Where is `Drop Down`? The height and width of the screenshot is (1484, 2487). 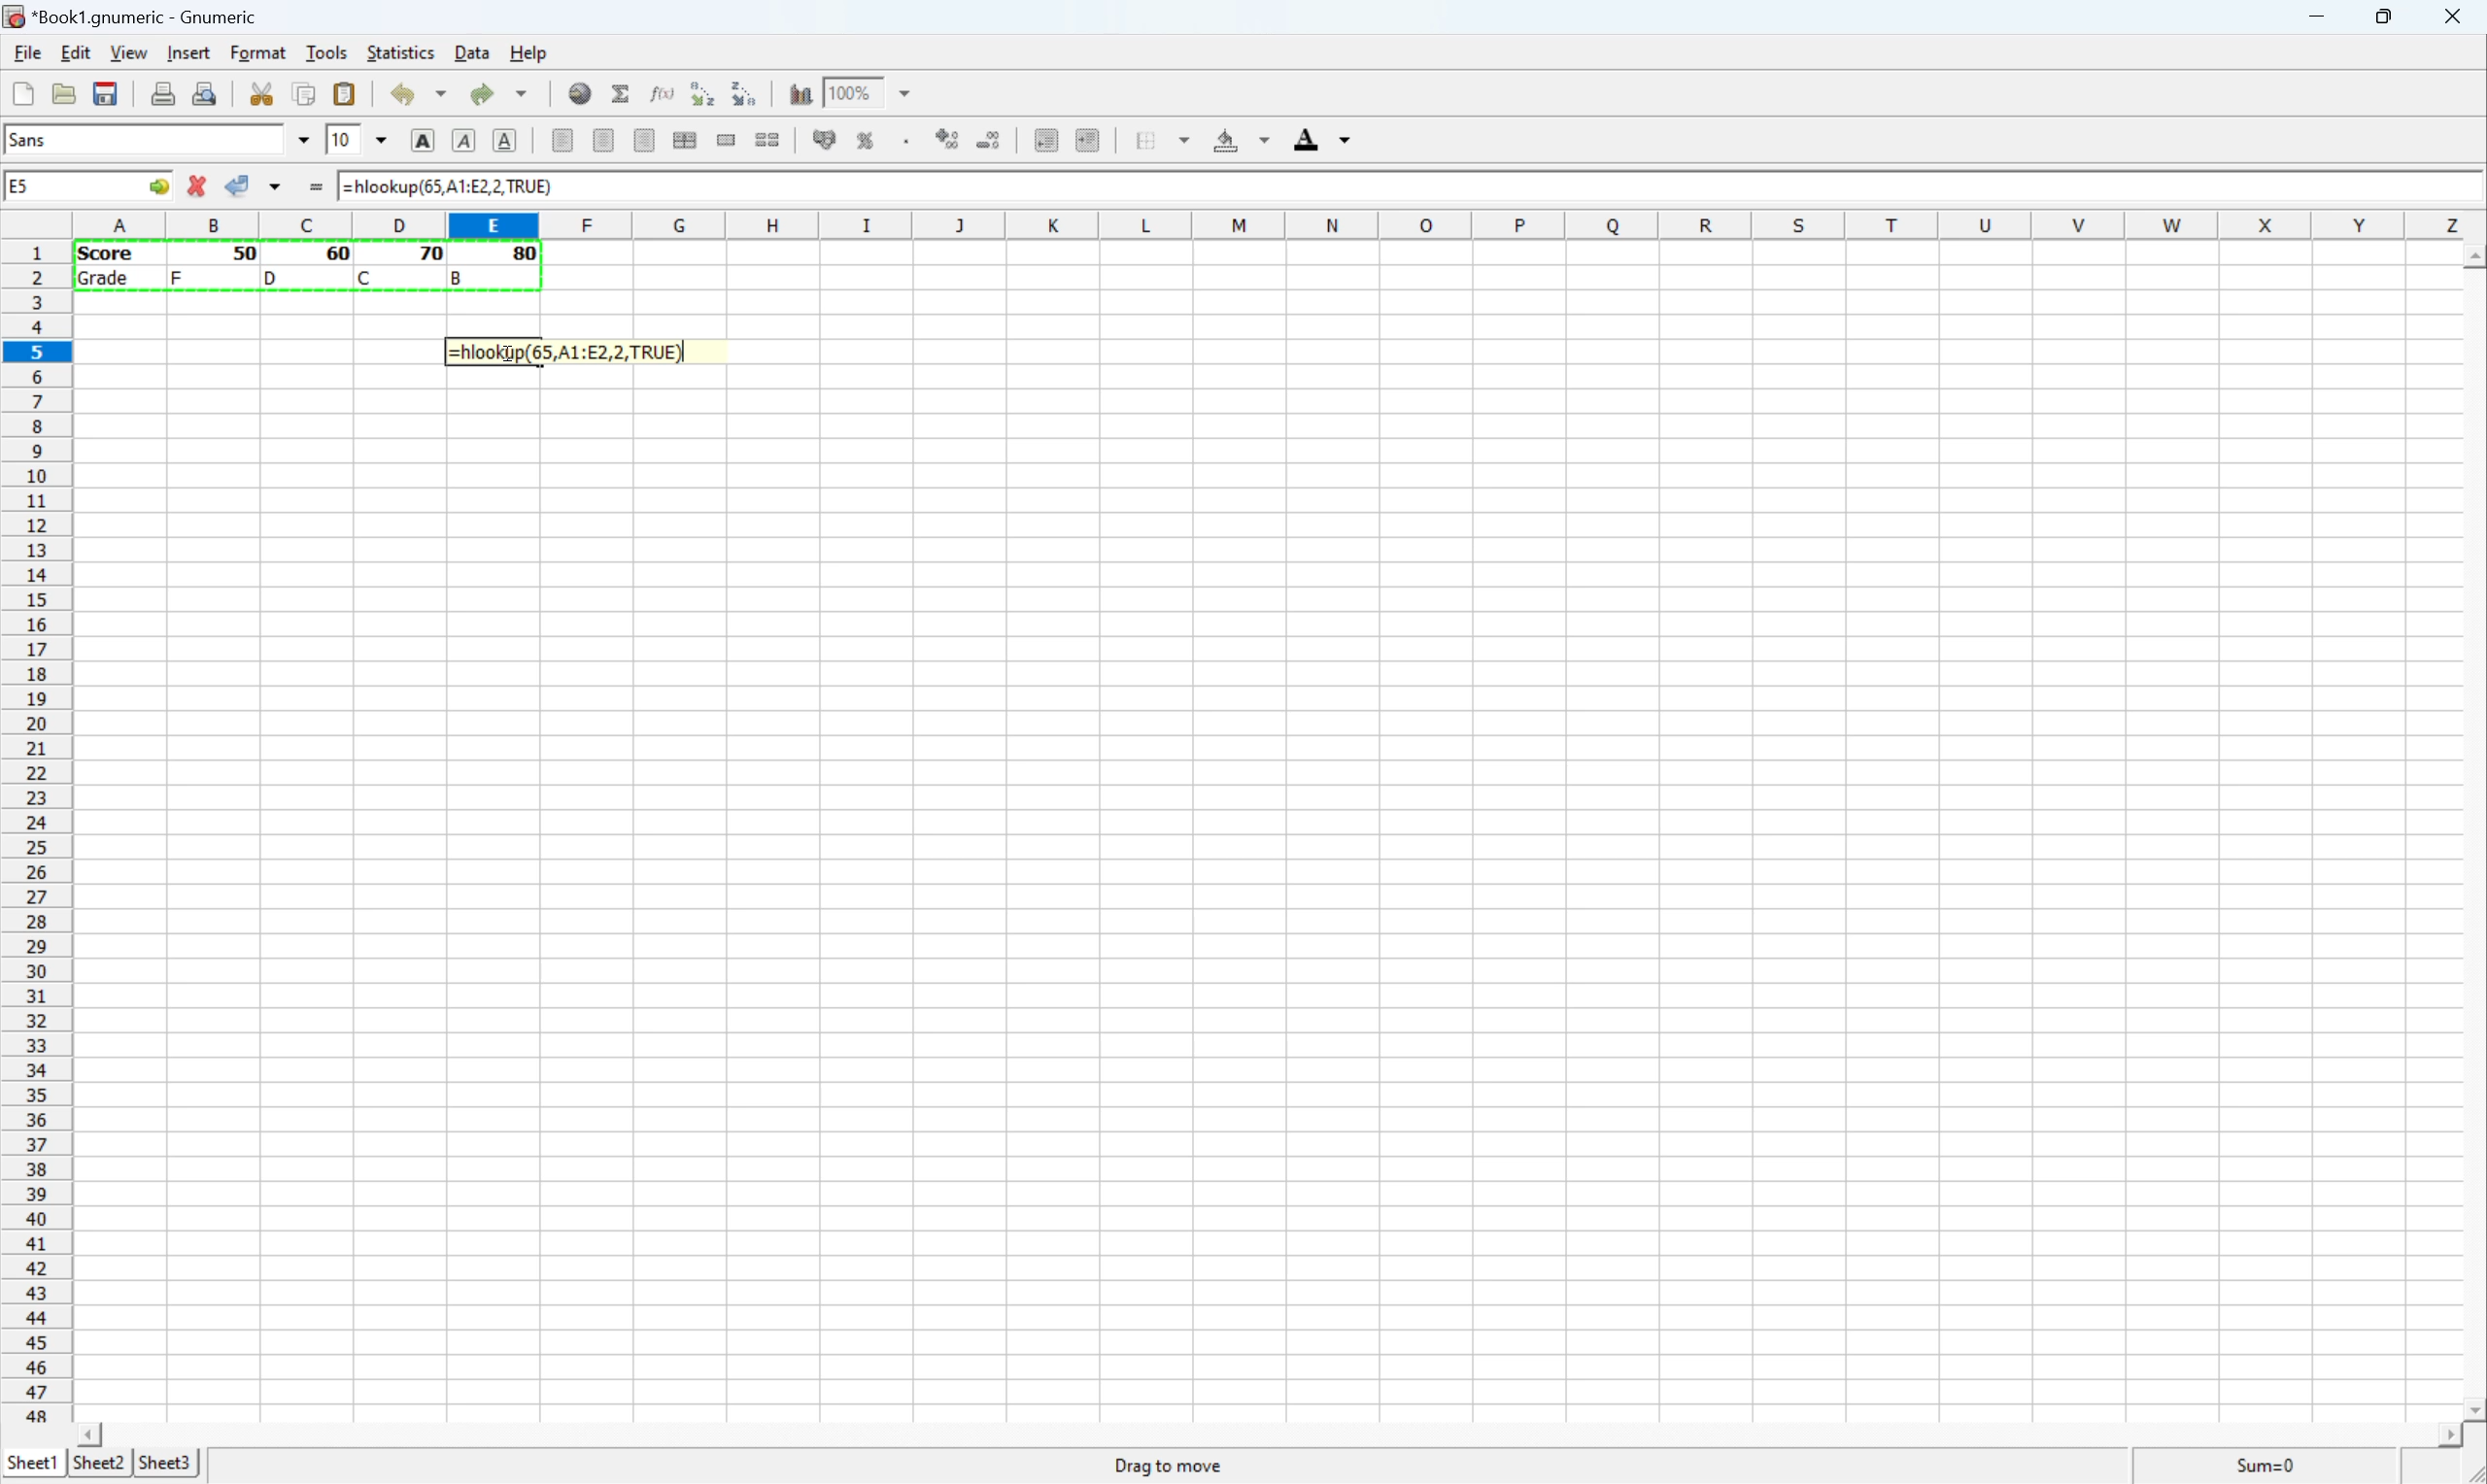
Drop Down is located at coordinates (299, 140).